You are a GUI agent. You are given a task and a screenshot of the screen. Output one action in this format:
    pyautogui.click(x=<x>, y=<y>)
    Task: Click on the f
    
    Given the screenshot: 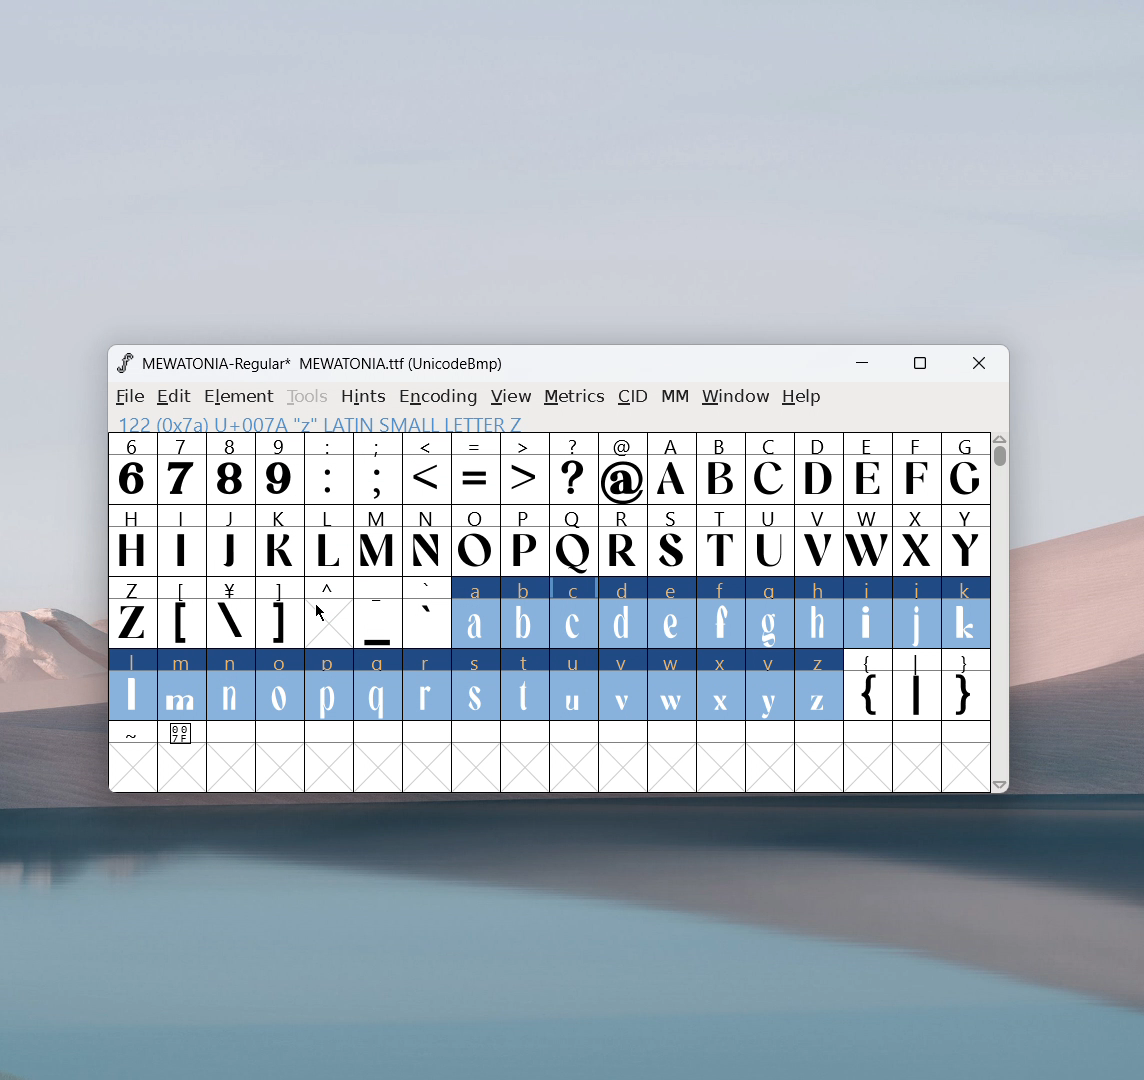 What is the action you would take?
    pyautogui.click(x=722, y=612)
    